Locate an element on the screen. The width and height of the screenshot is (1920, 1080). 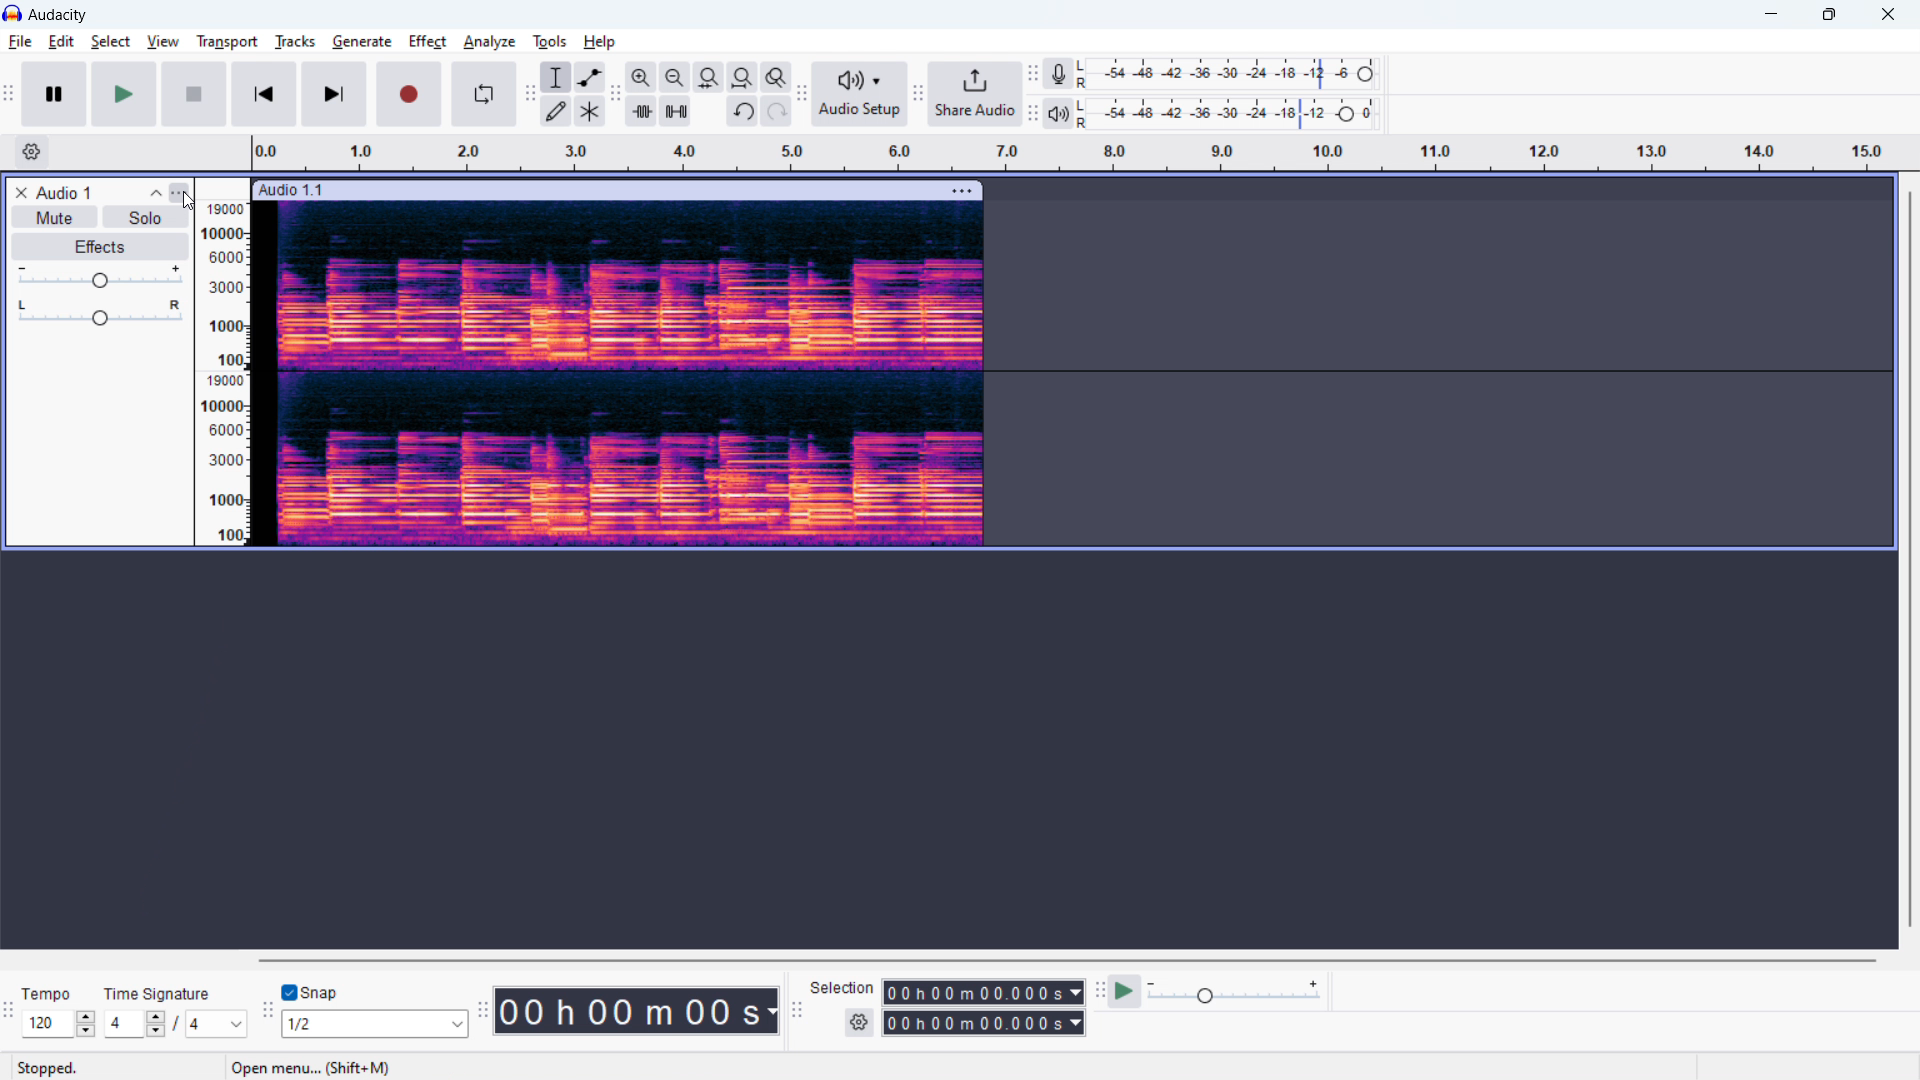
play is located at coordinates (123, 94).